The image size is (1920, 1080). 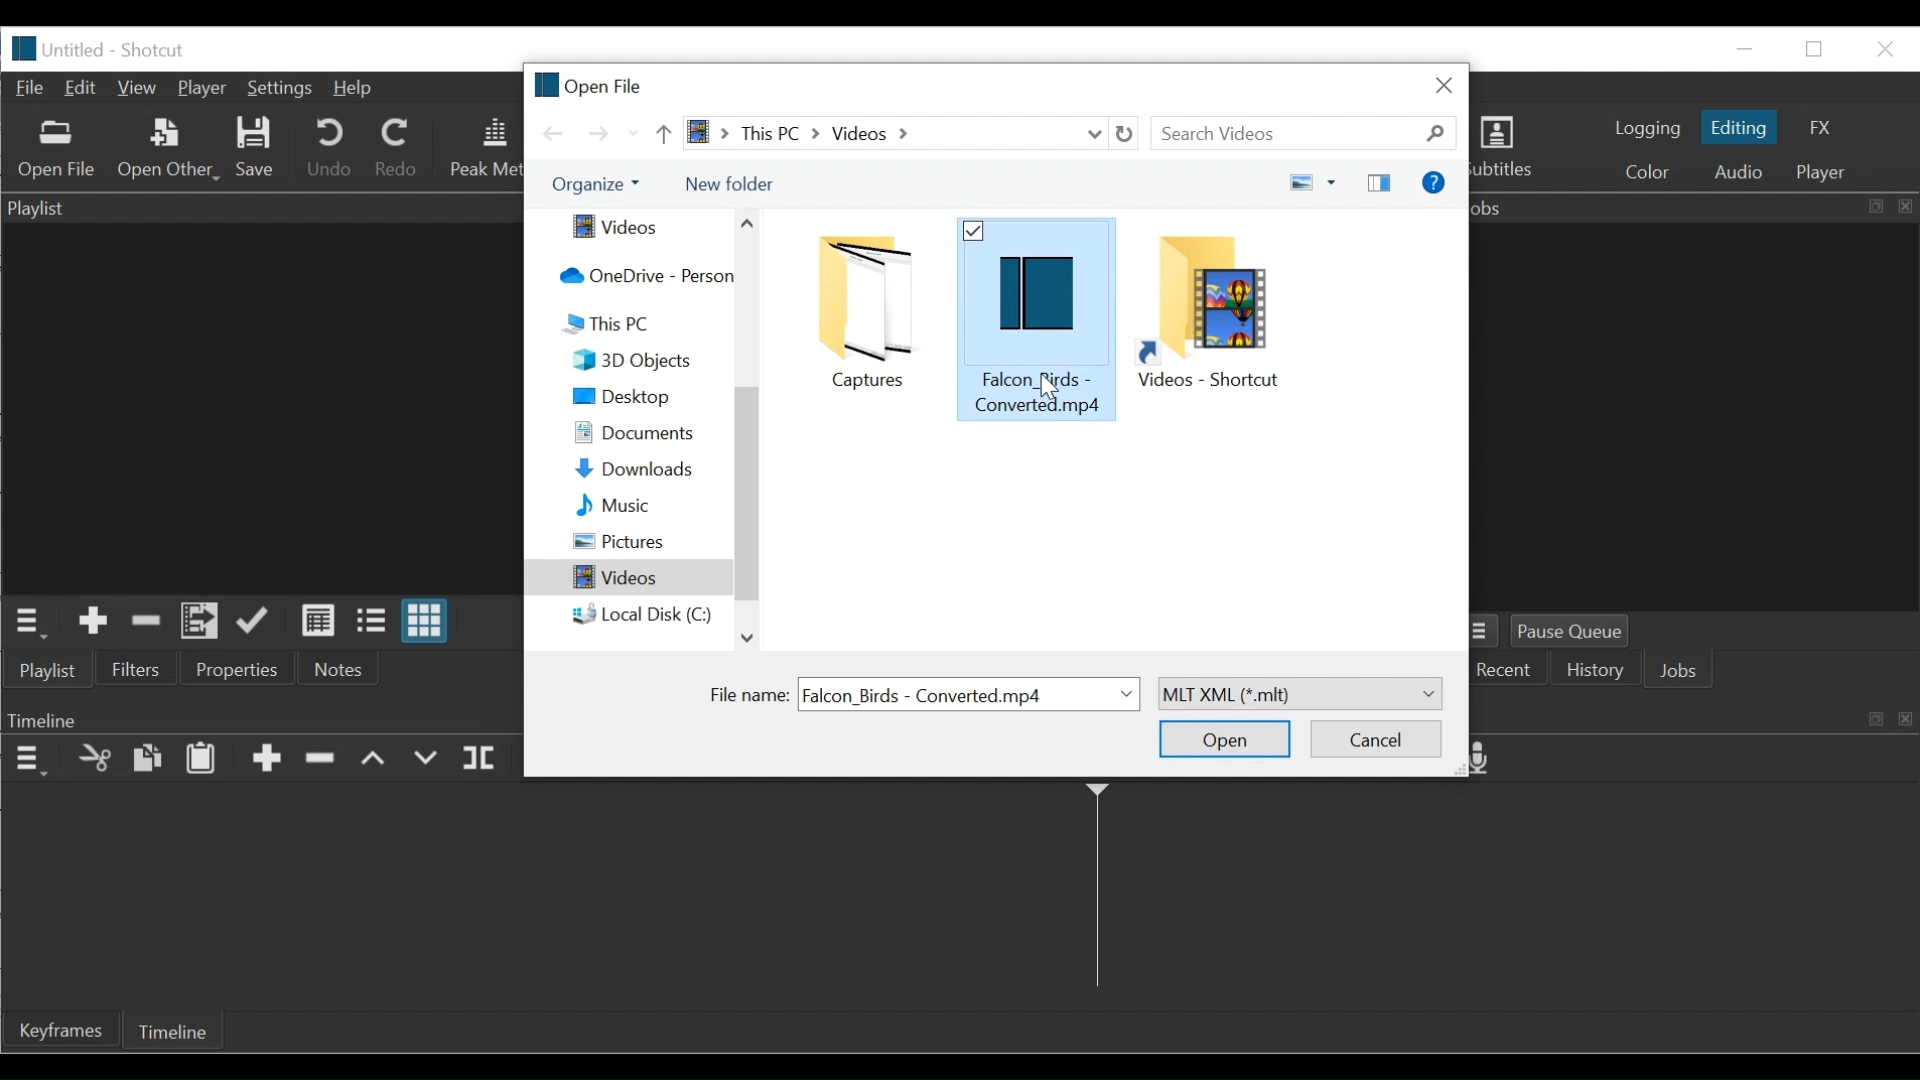 I want to click on minimize, so click(x=1743, y=49).